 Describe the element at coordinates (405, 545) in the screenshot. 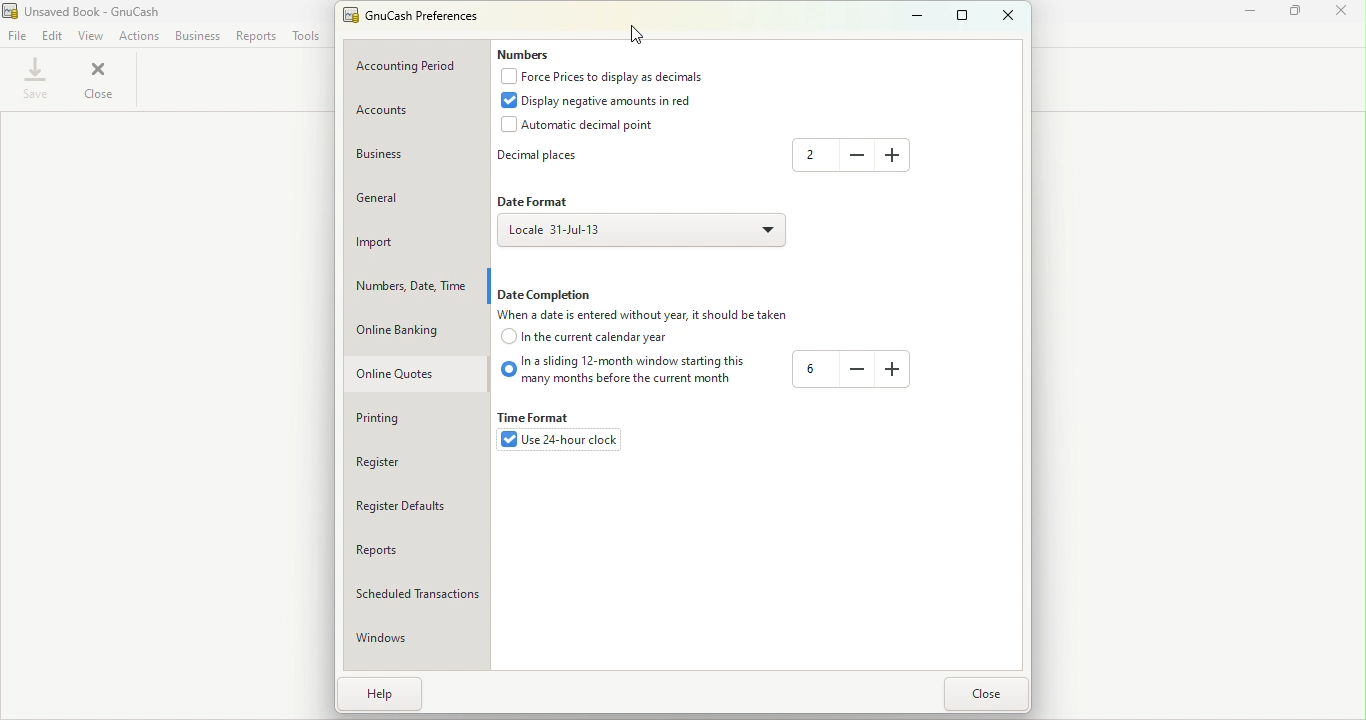

I see `Reports` at that location.